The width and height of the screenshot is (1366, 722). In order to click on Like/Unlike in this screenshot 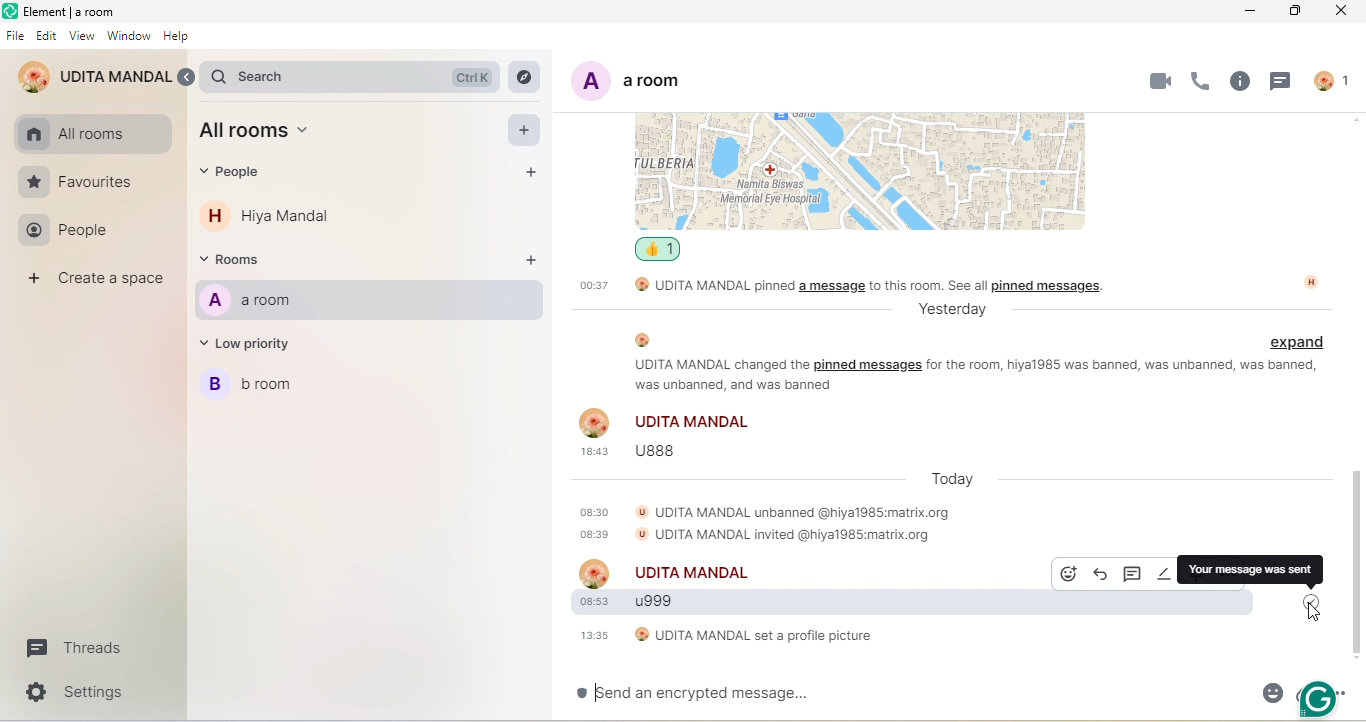, I will do `click(657, 249)`.